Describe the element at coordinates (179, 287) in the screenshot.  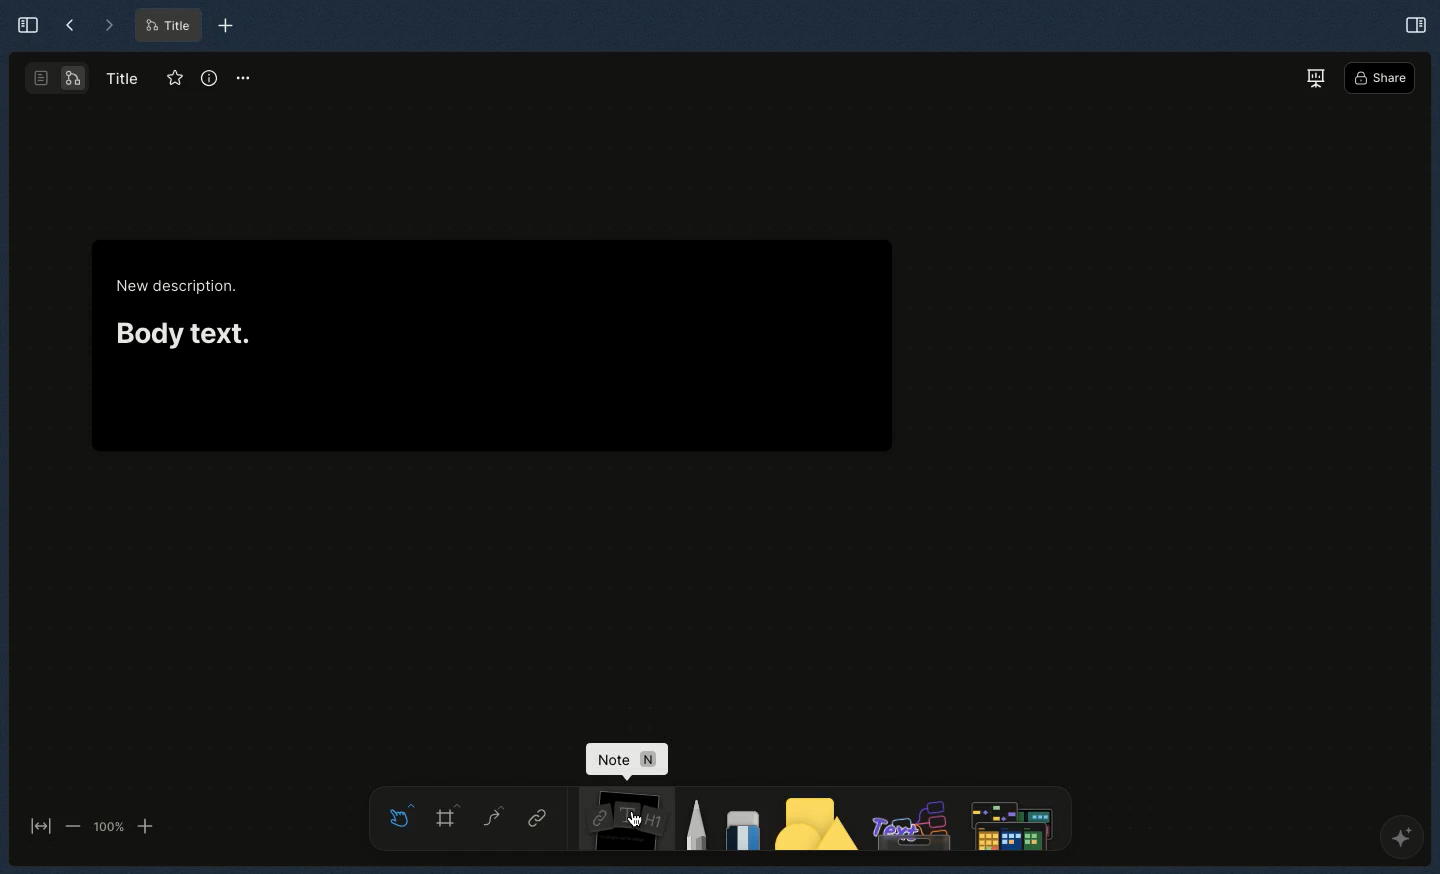
I see `New description.` at that location.